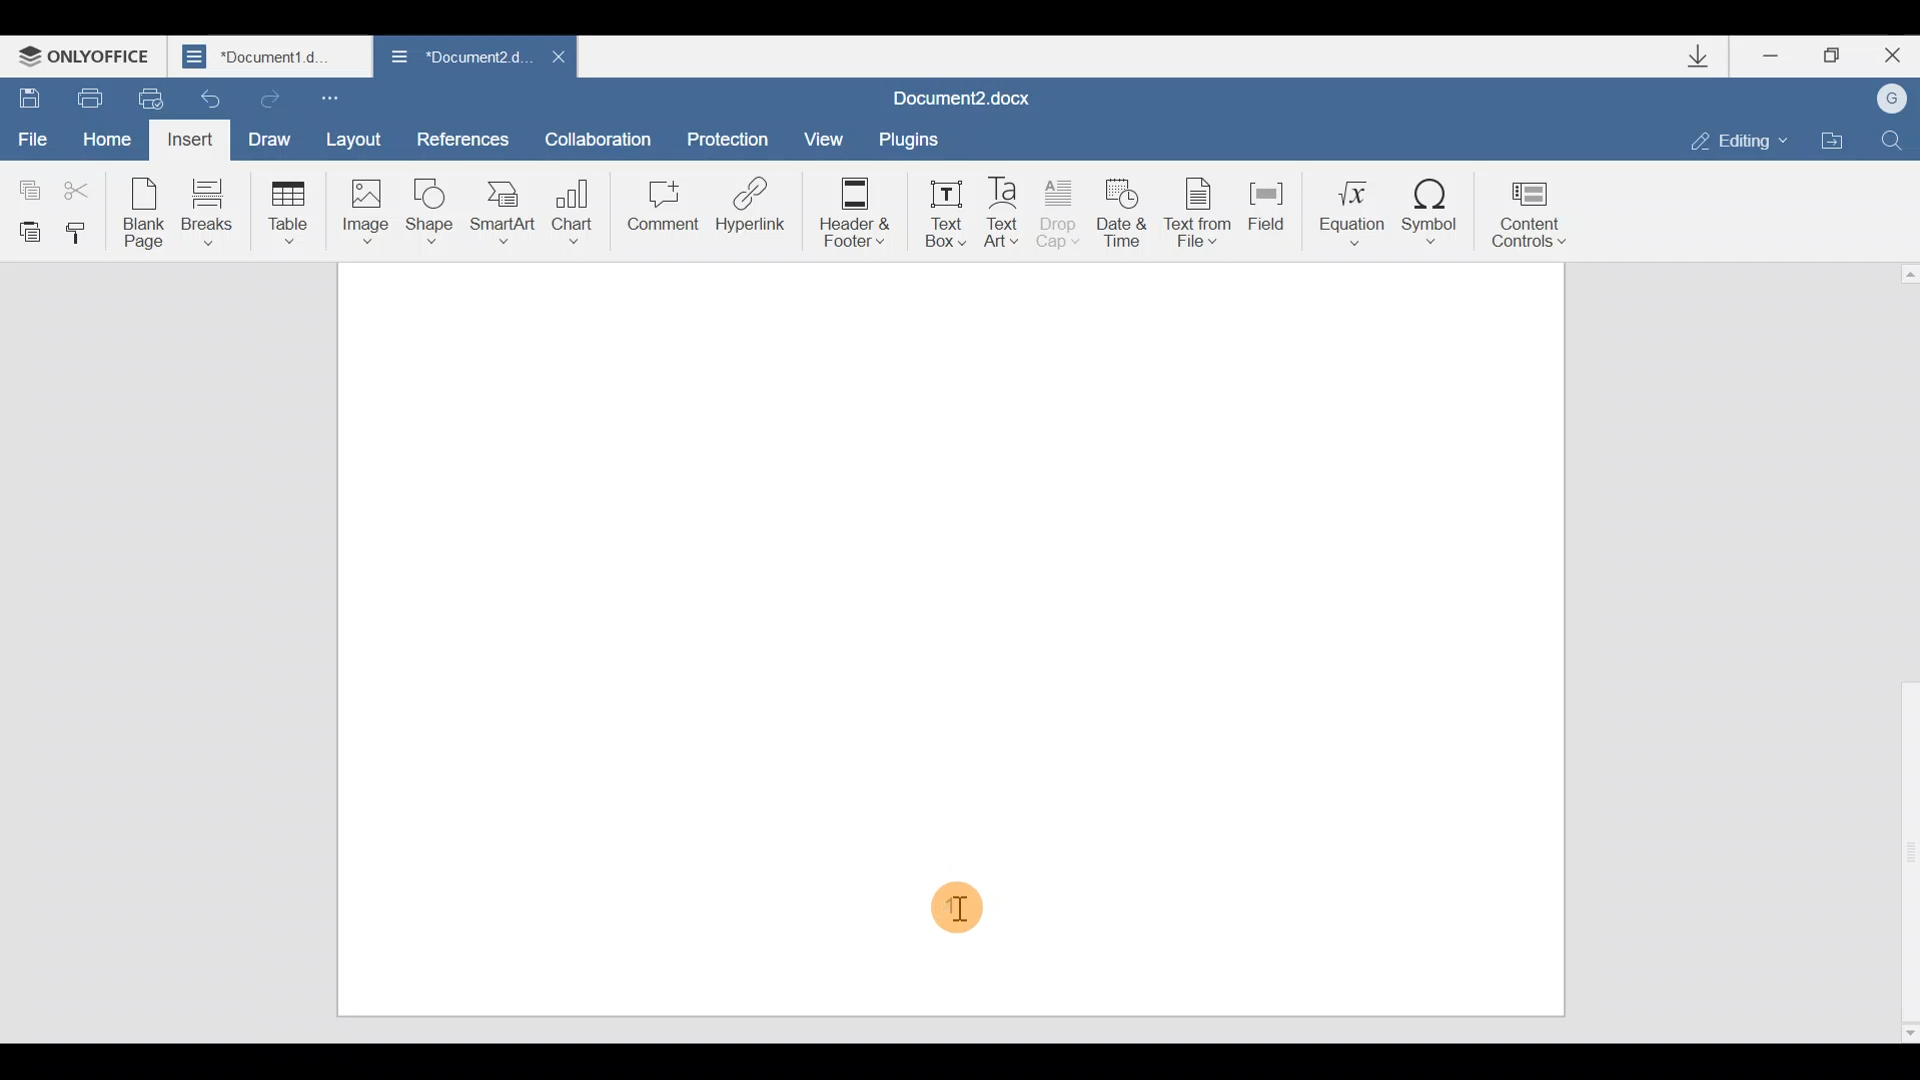  I want to click on SmartArt, so click(503, 211).